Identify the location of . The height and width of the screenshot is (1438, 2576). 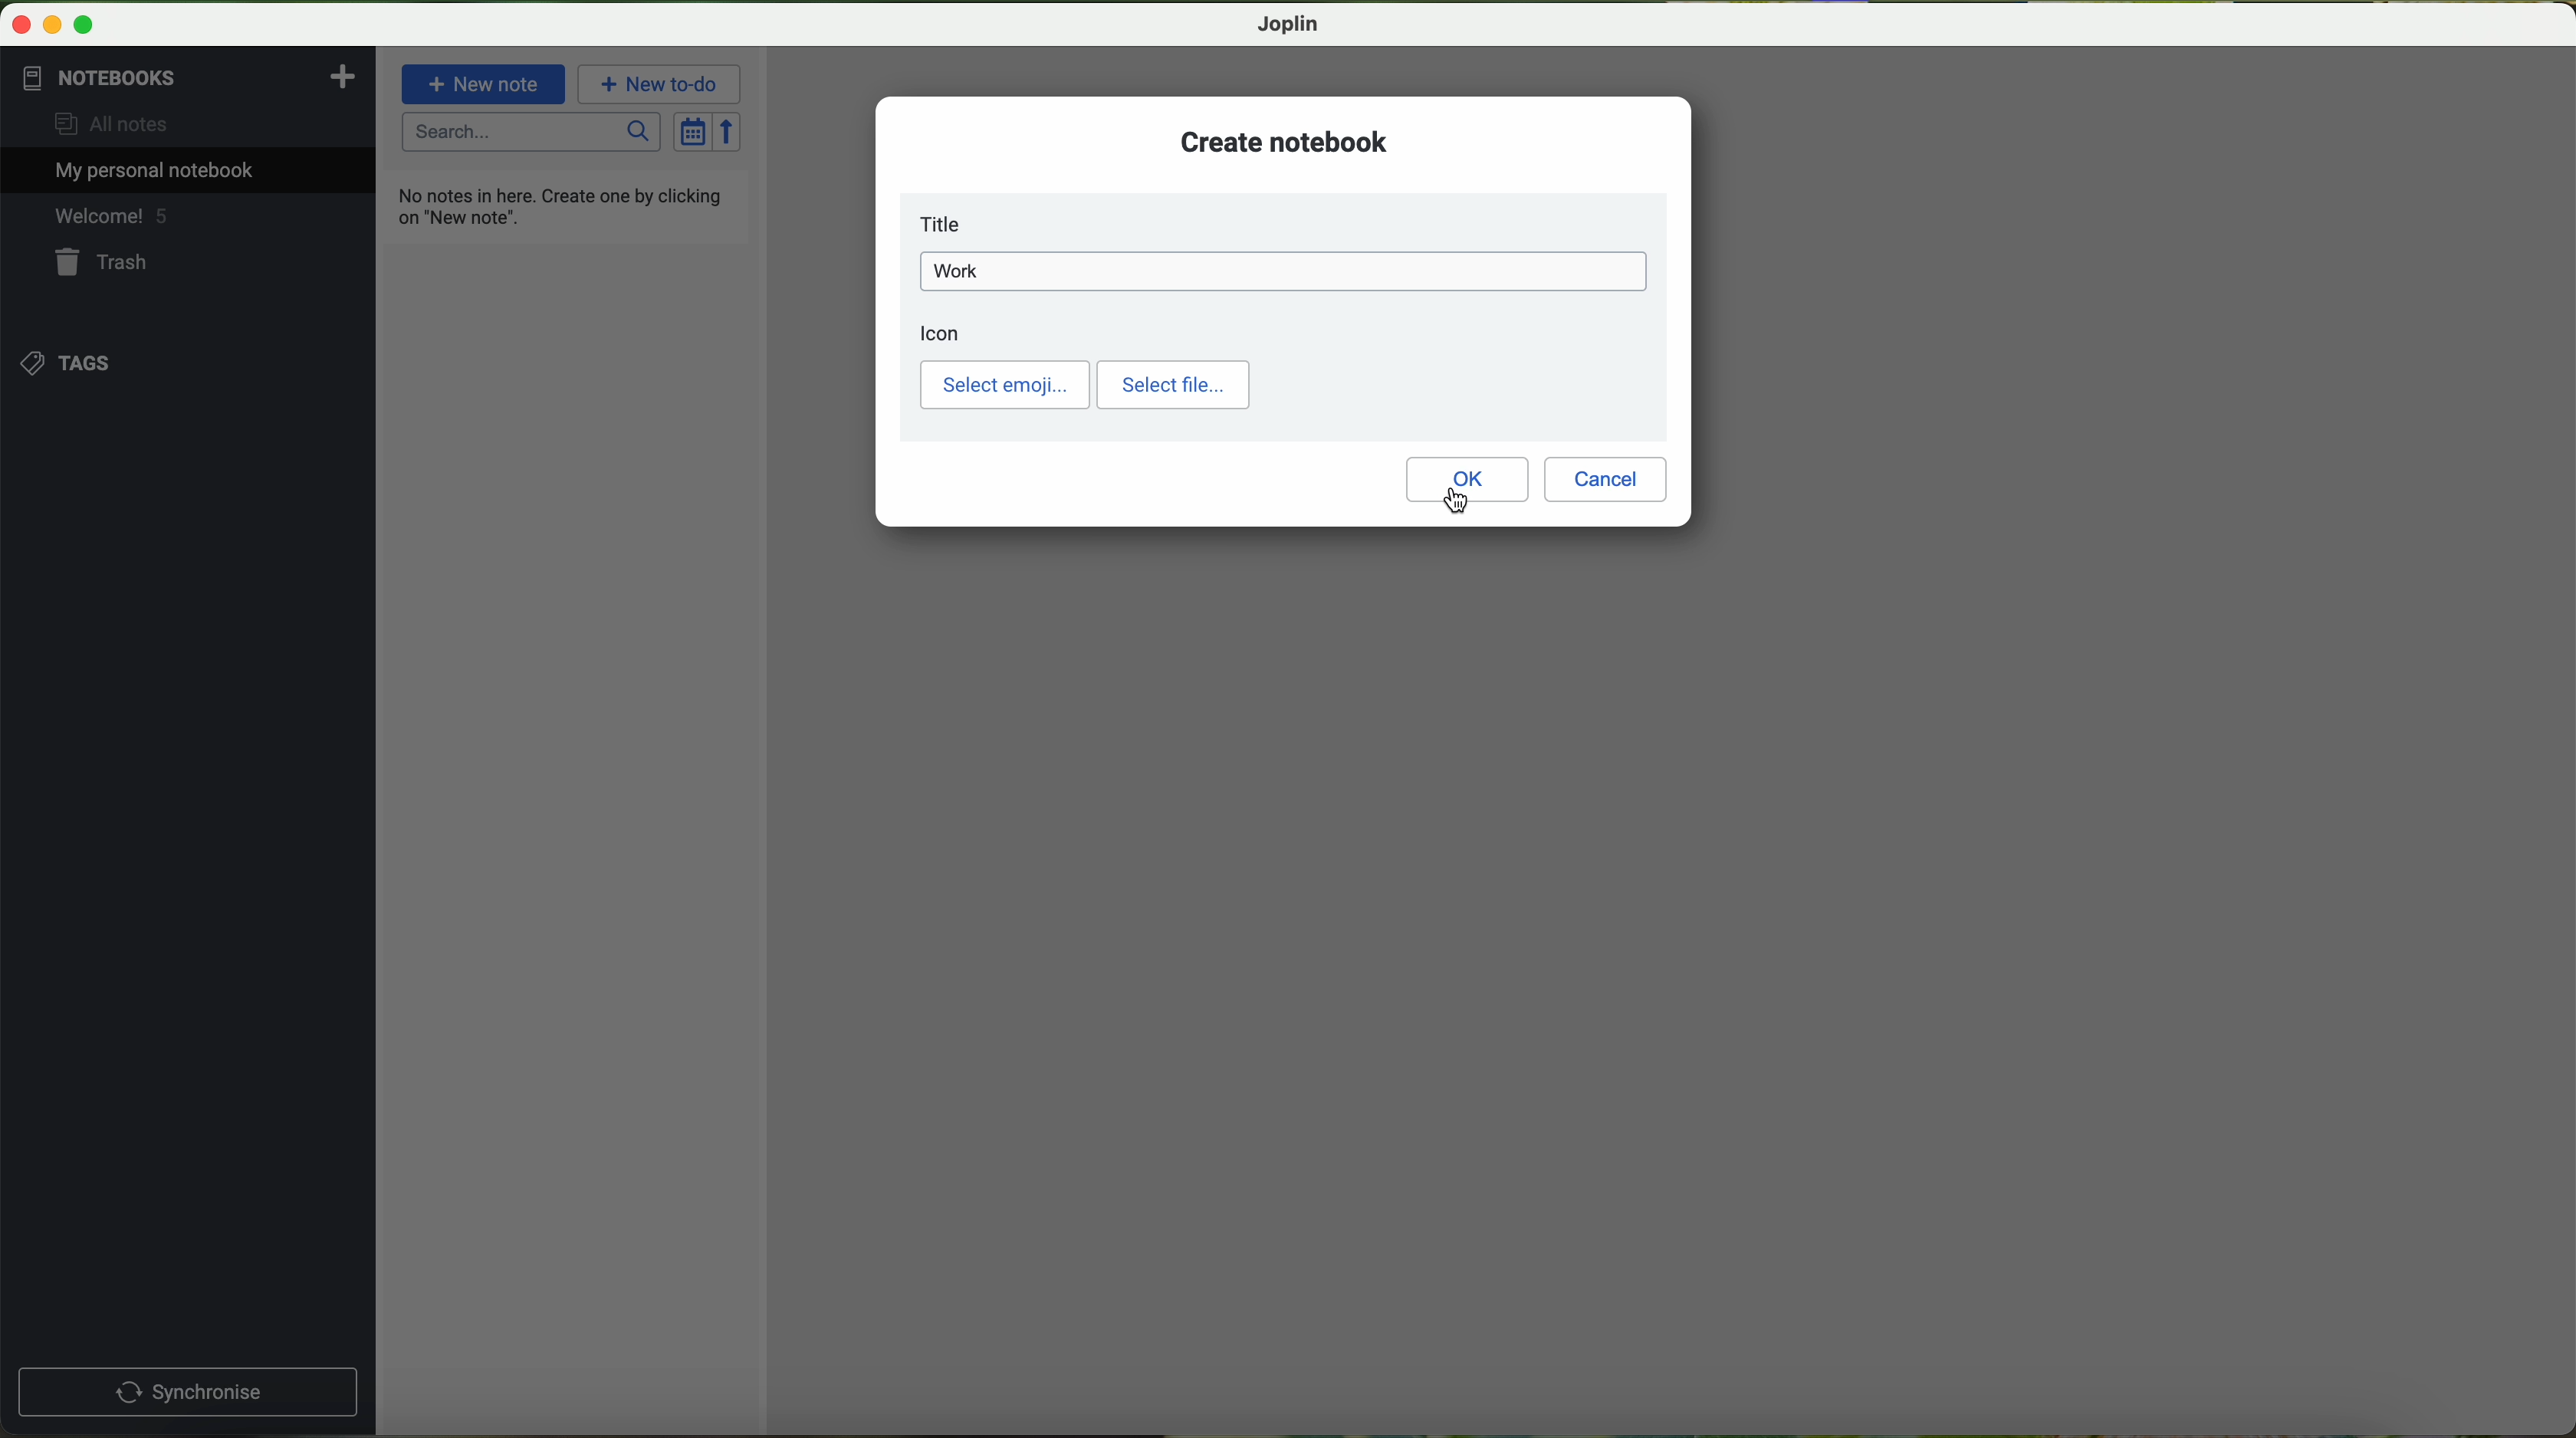
(692, 132).